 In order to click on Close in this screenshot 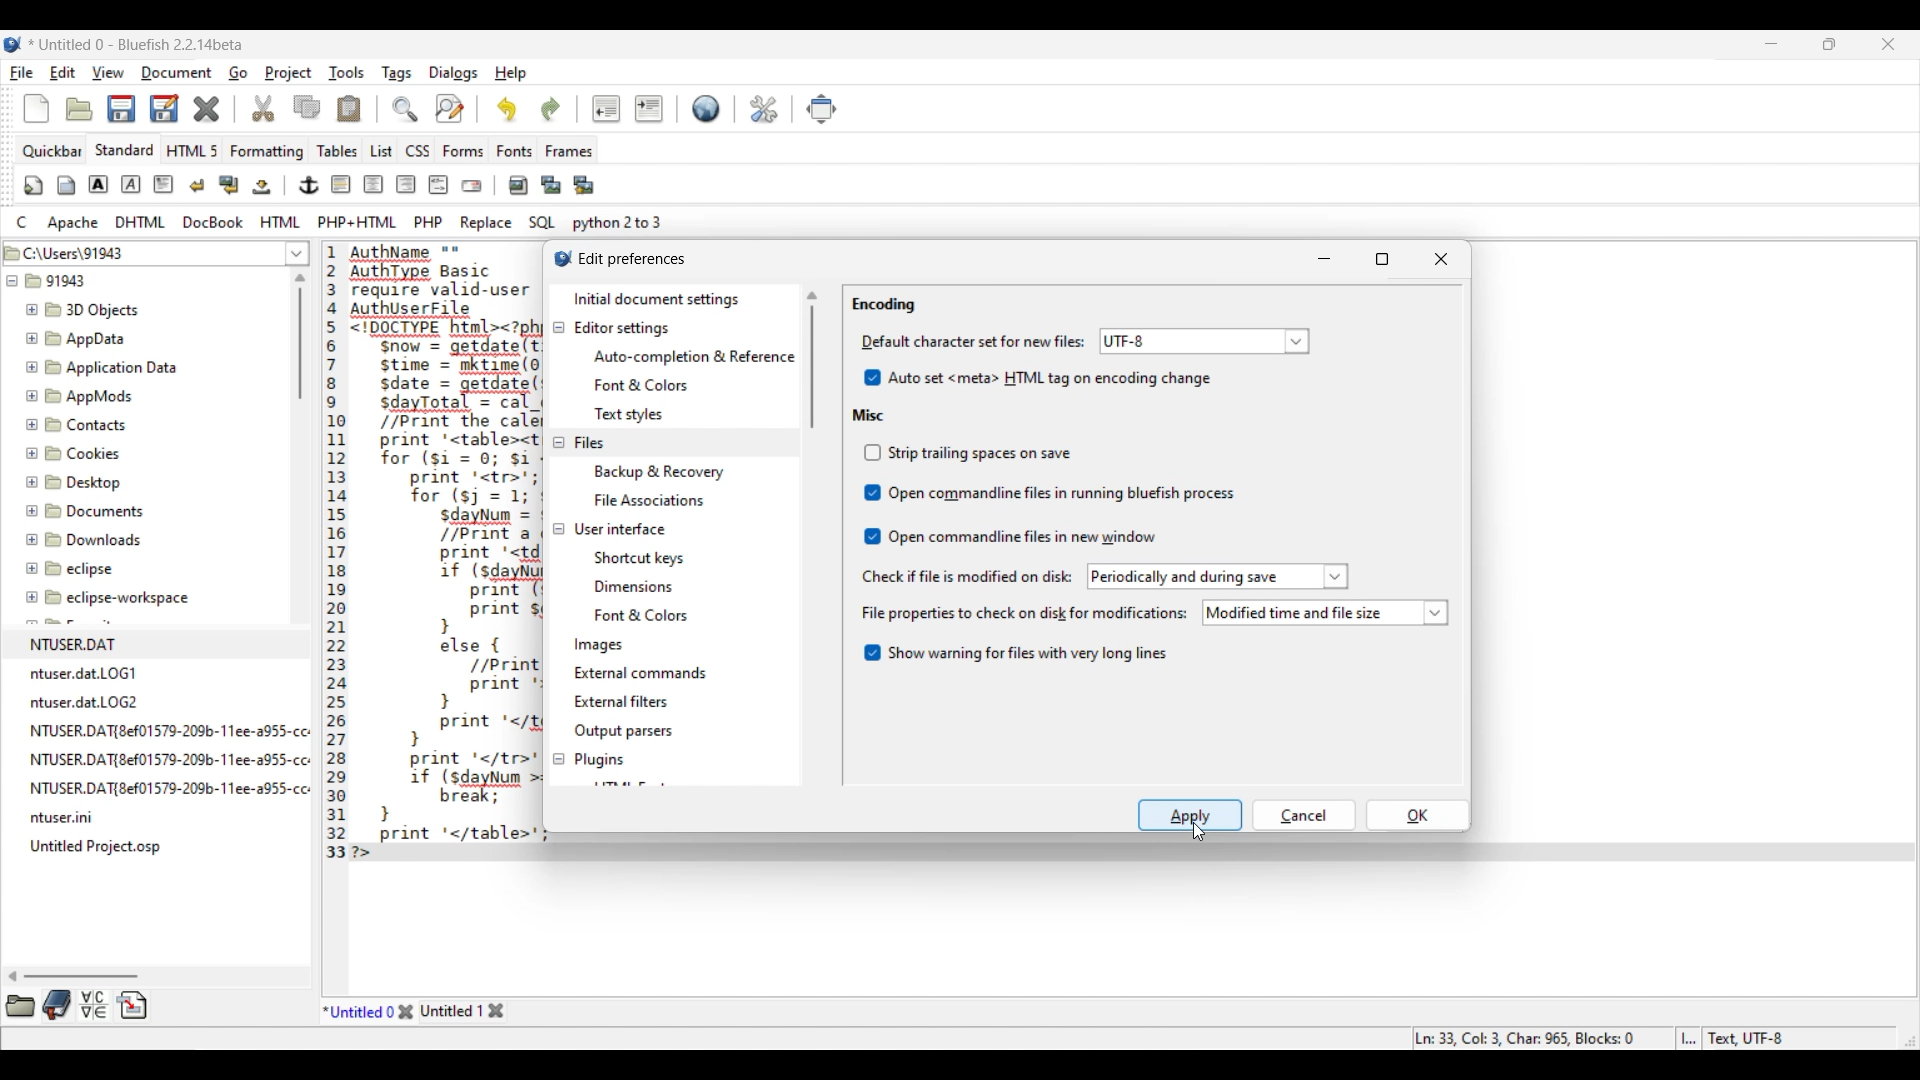, I will do `click(1444, 258)`.